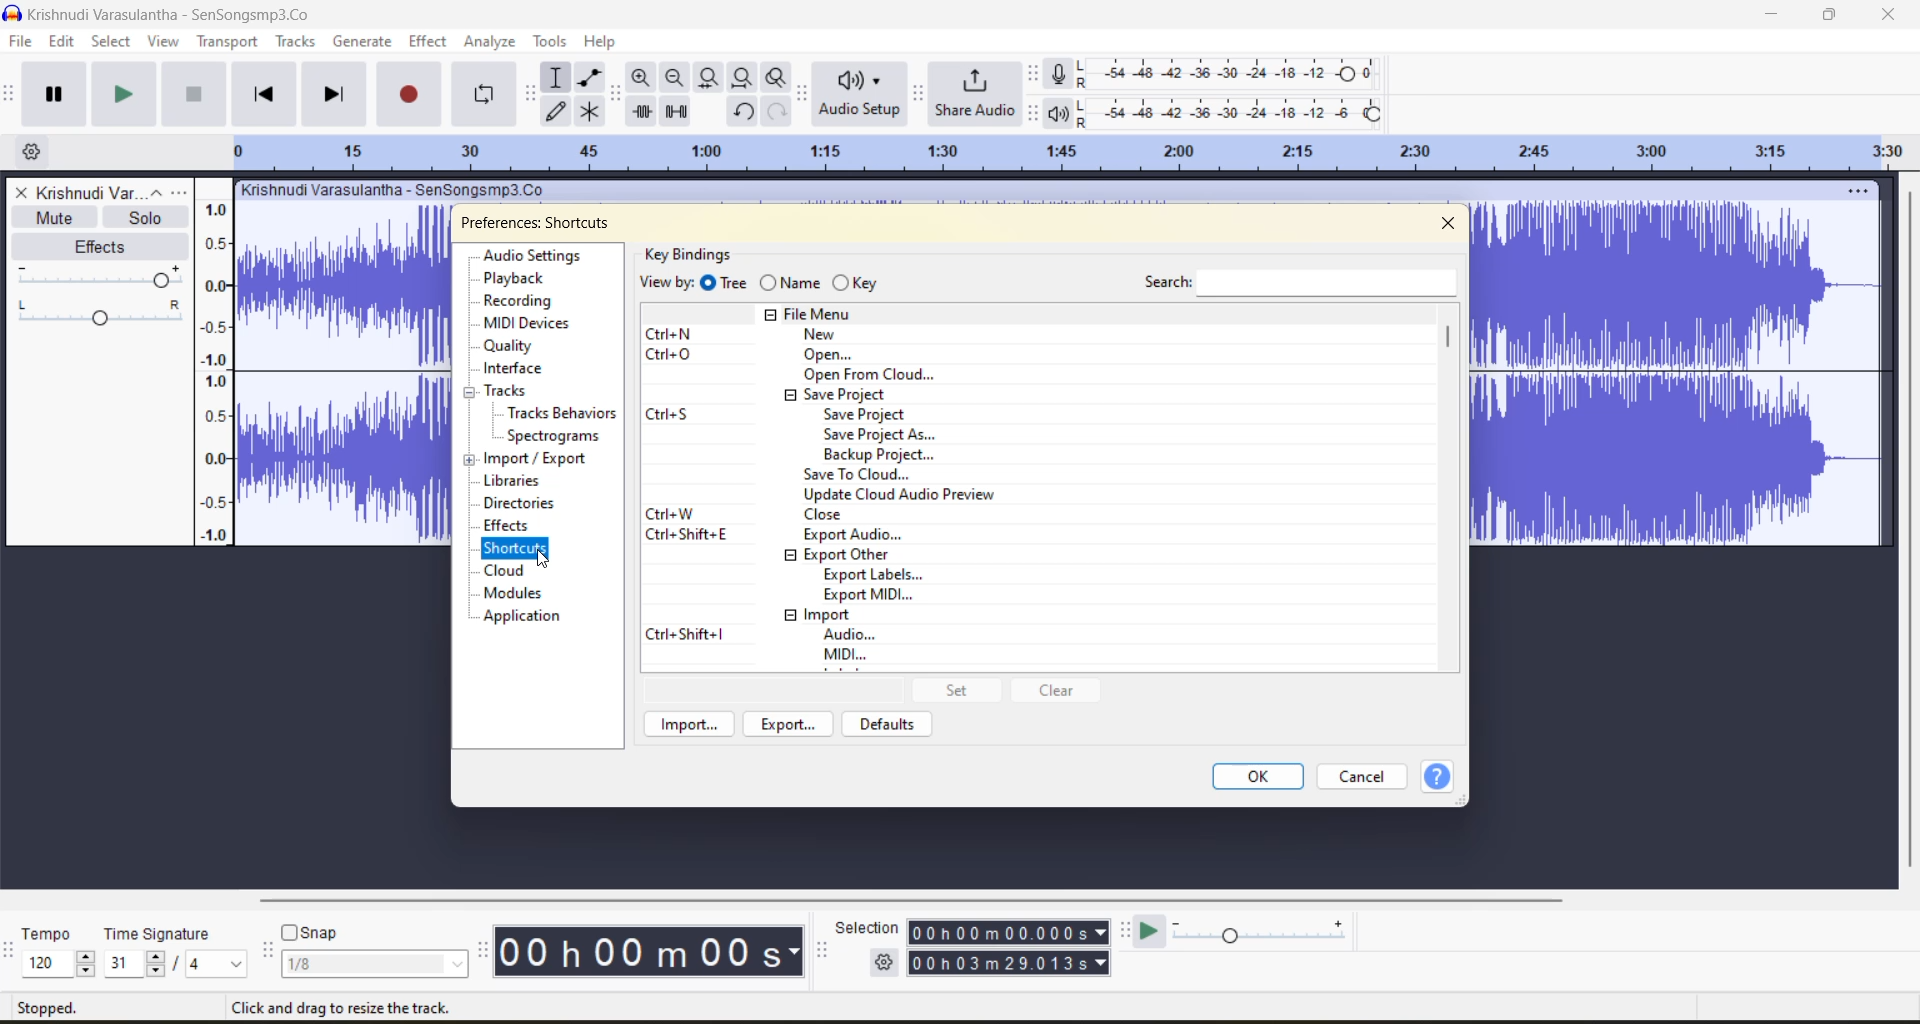  What do you see at coordinates (531, 323) in the screenshot?
I see `midi devices` at bounding box center [531, 323].